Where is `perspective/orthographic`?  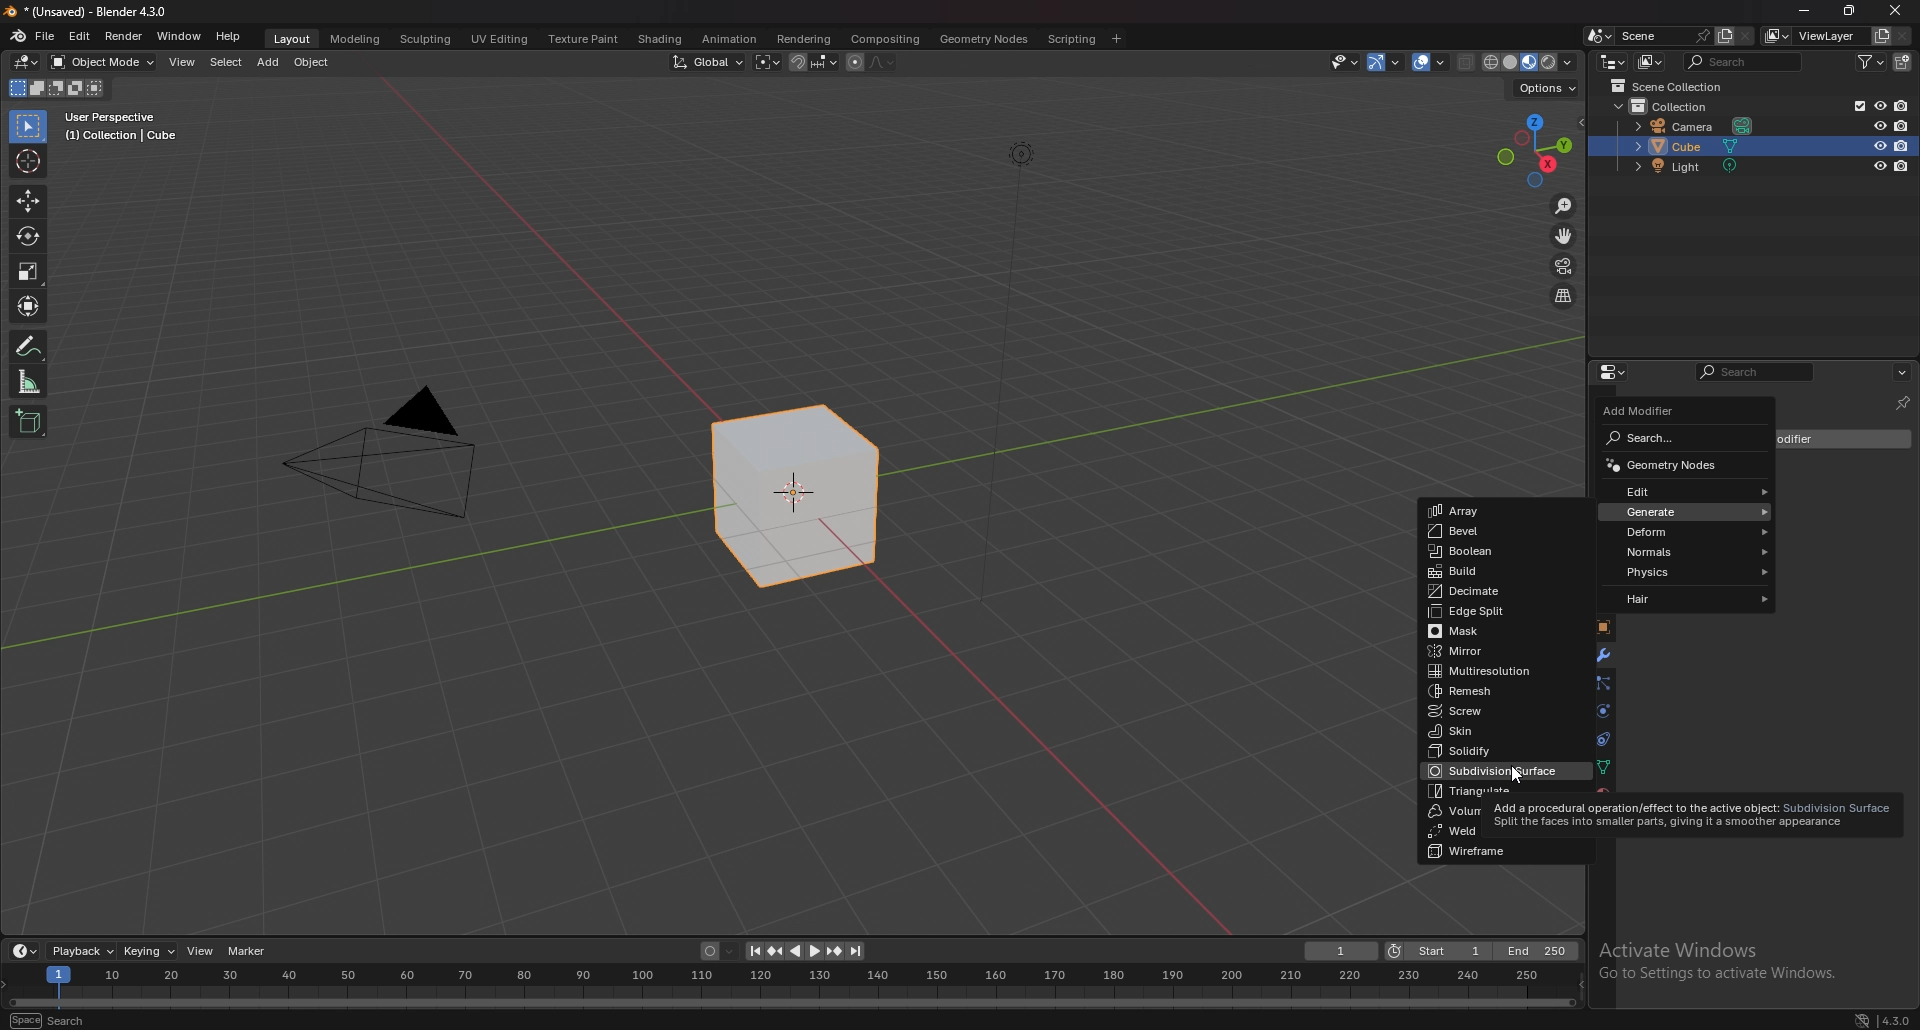
perspective/orthographic is located at coordinates (1563, 297).